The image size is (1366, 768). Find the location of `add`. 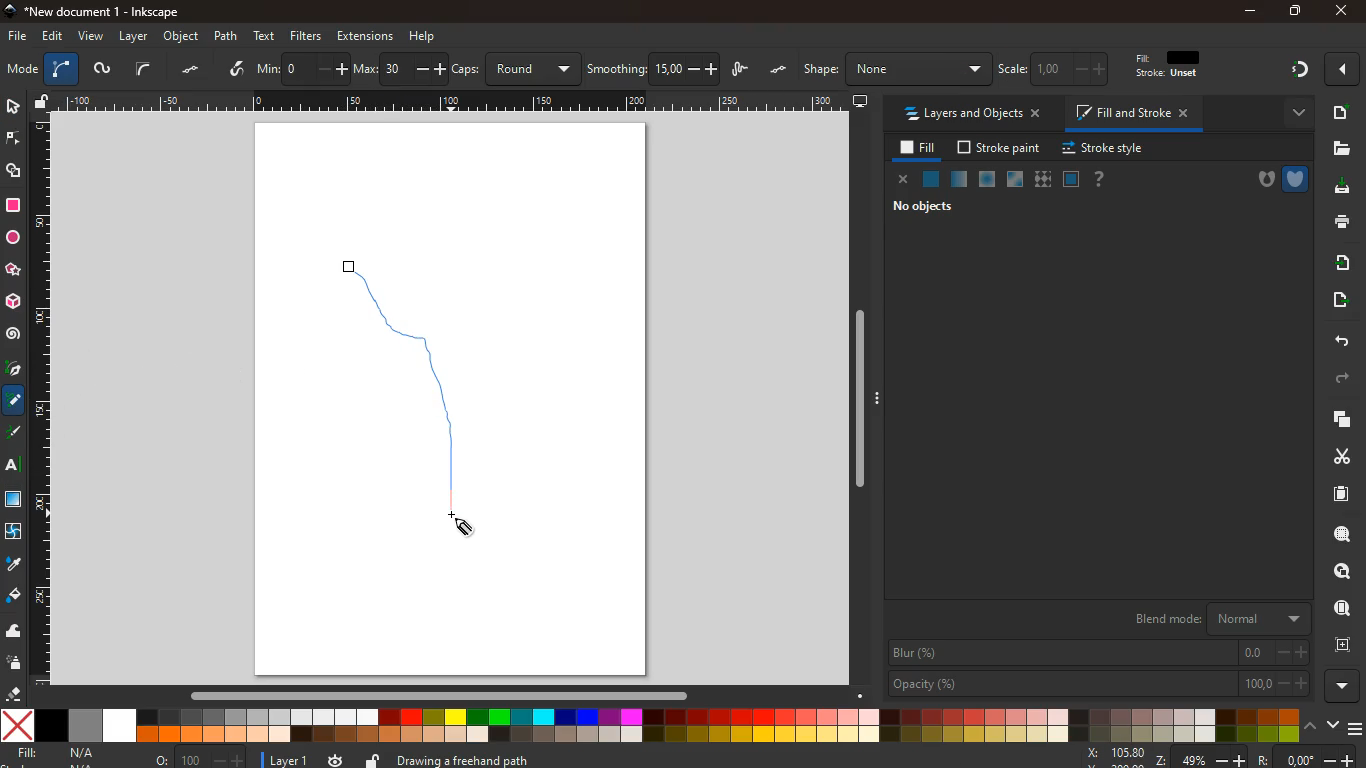

add is located at coordinates (1340, 112).